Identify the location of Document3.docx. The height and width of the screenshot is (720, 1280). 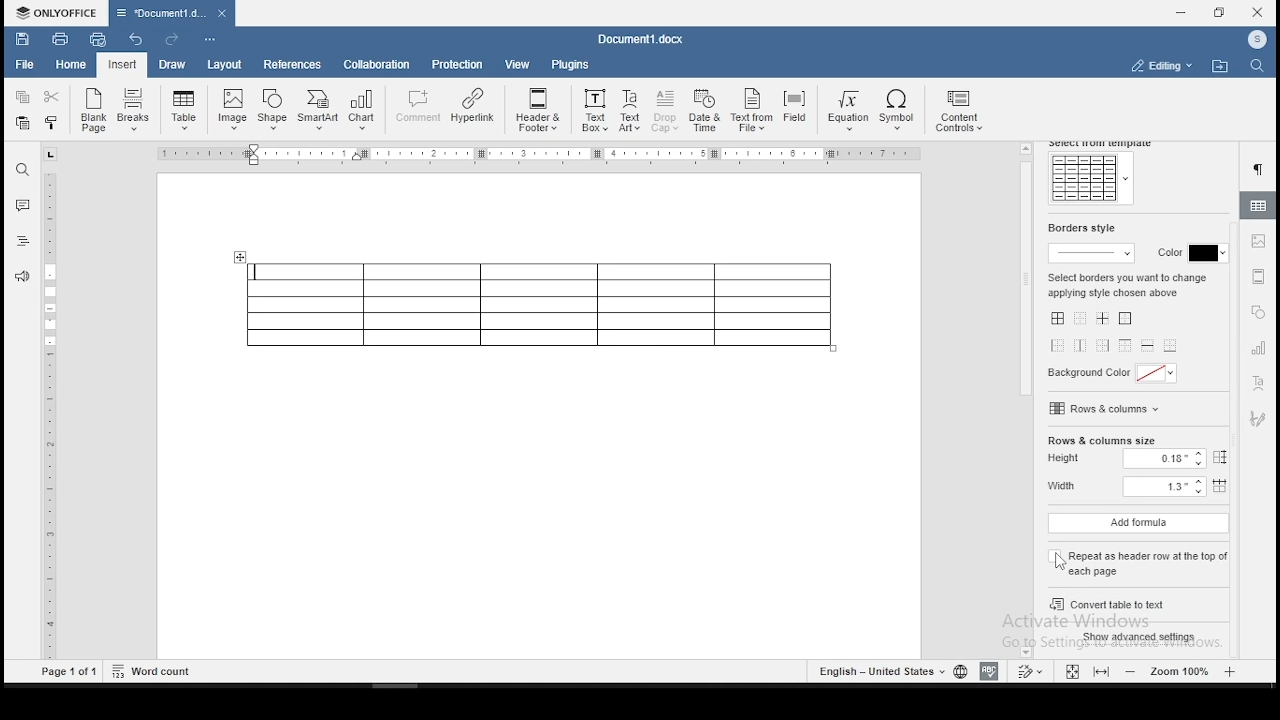
(171, 13).